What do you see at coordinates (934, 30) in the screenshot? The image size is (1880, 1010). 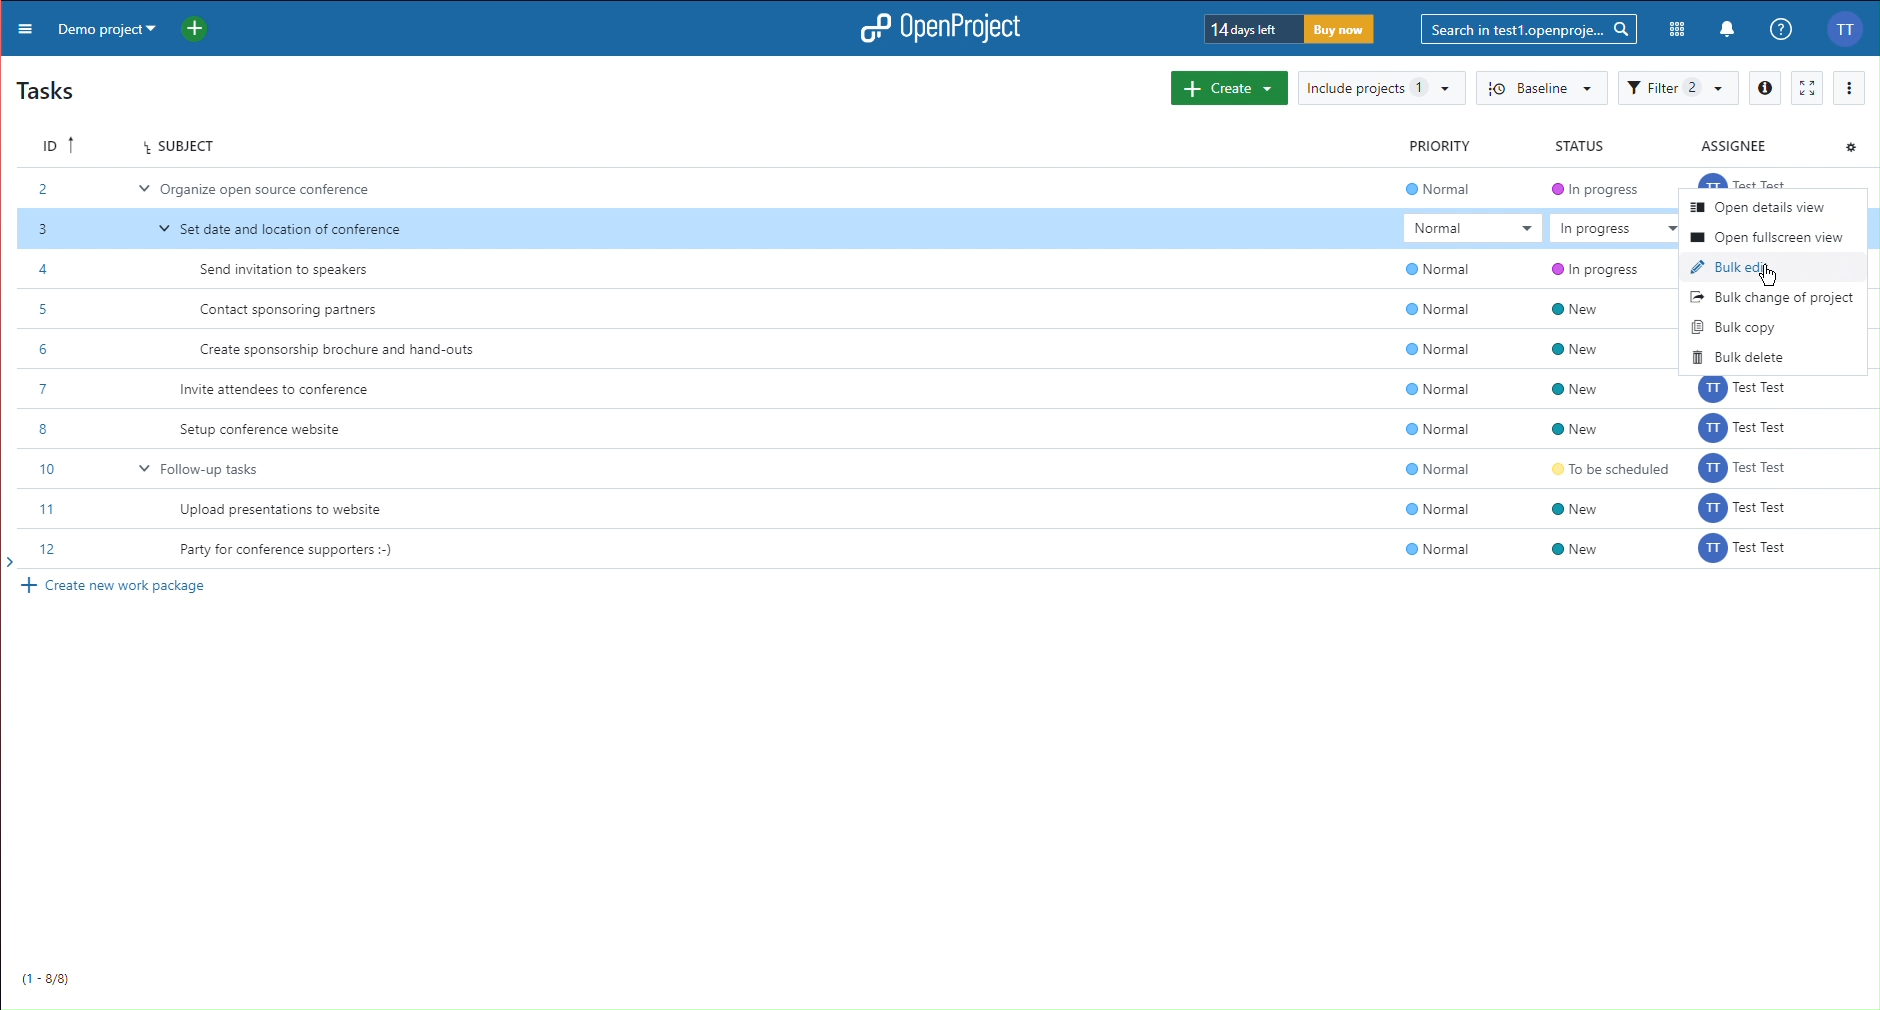 I see `OpenProject` at bounding box center [934, 30].